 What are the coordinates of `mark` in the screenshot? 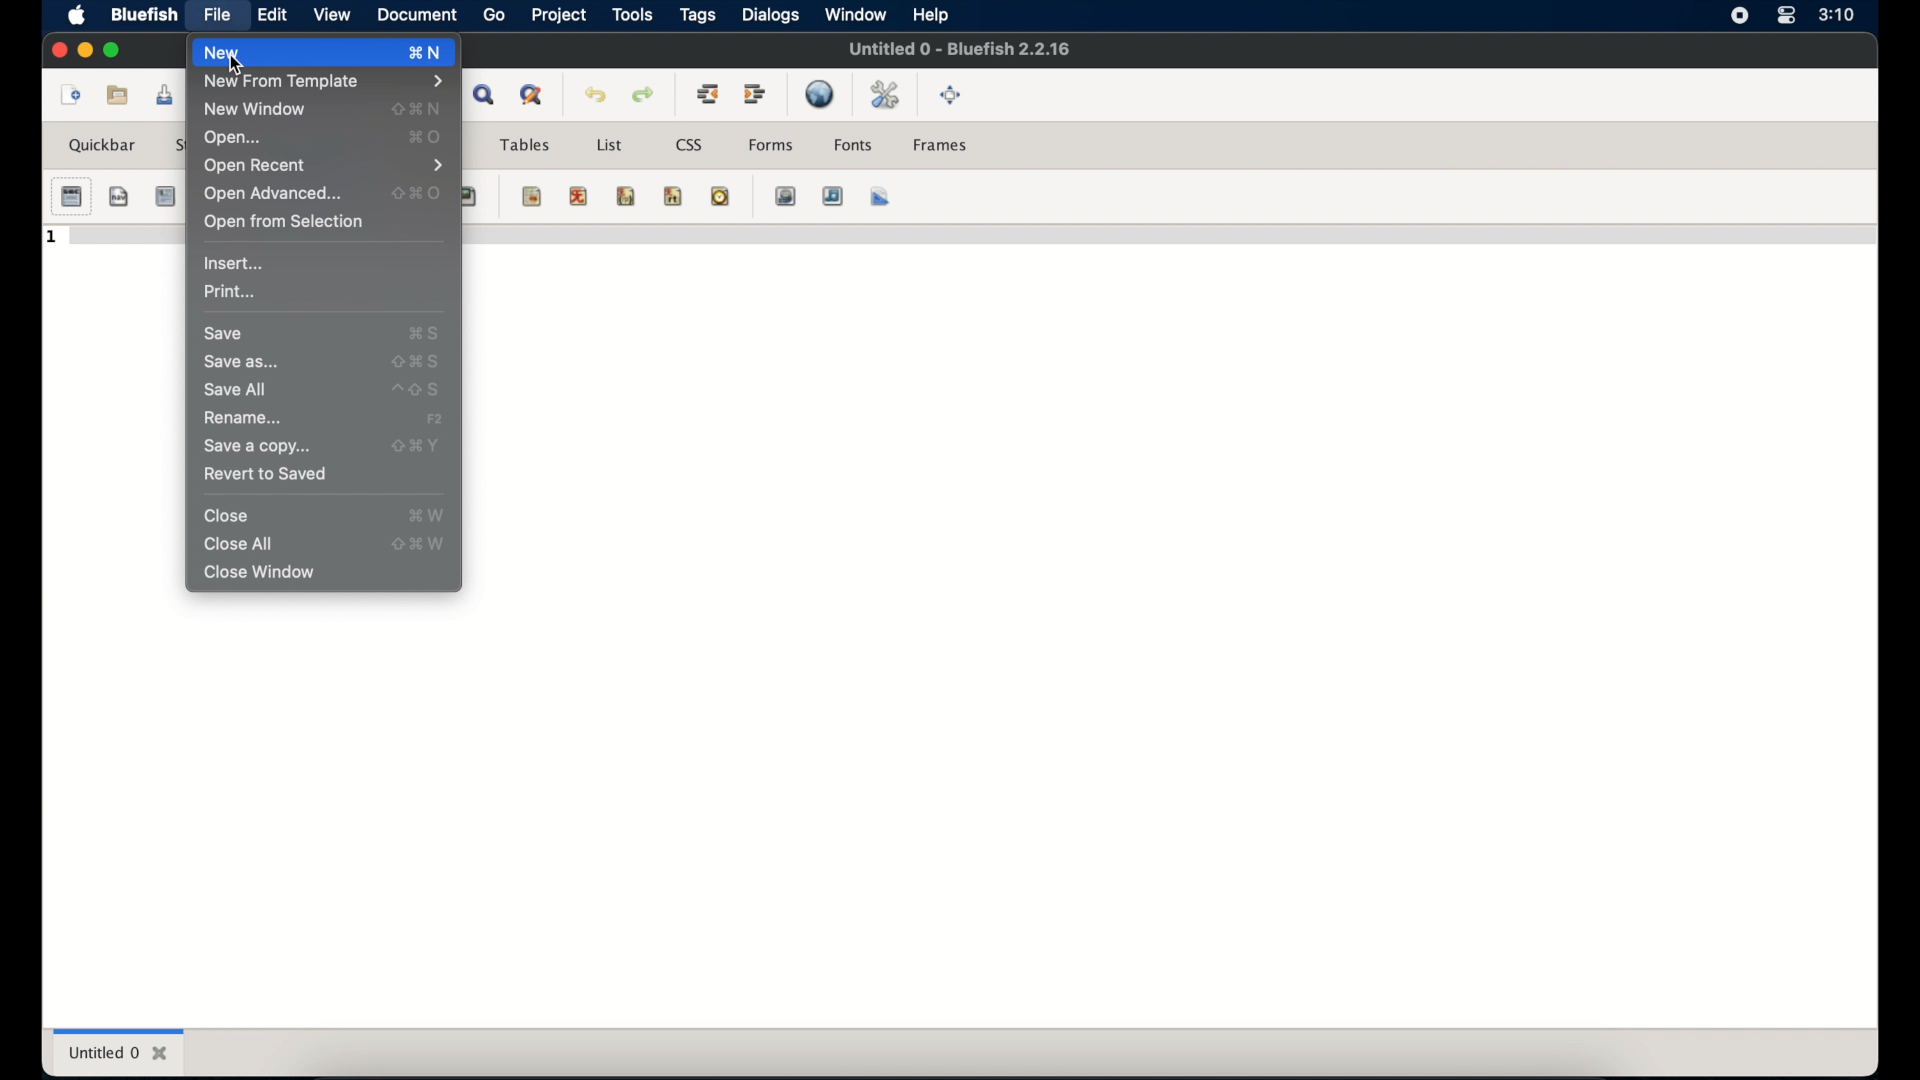 It's located at (533, 196).